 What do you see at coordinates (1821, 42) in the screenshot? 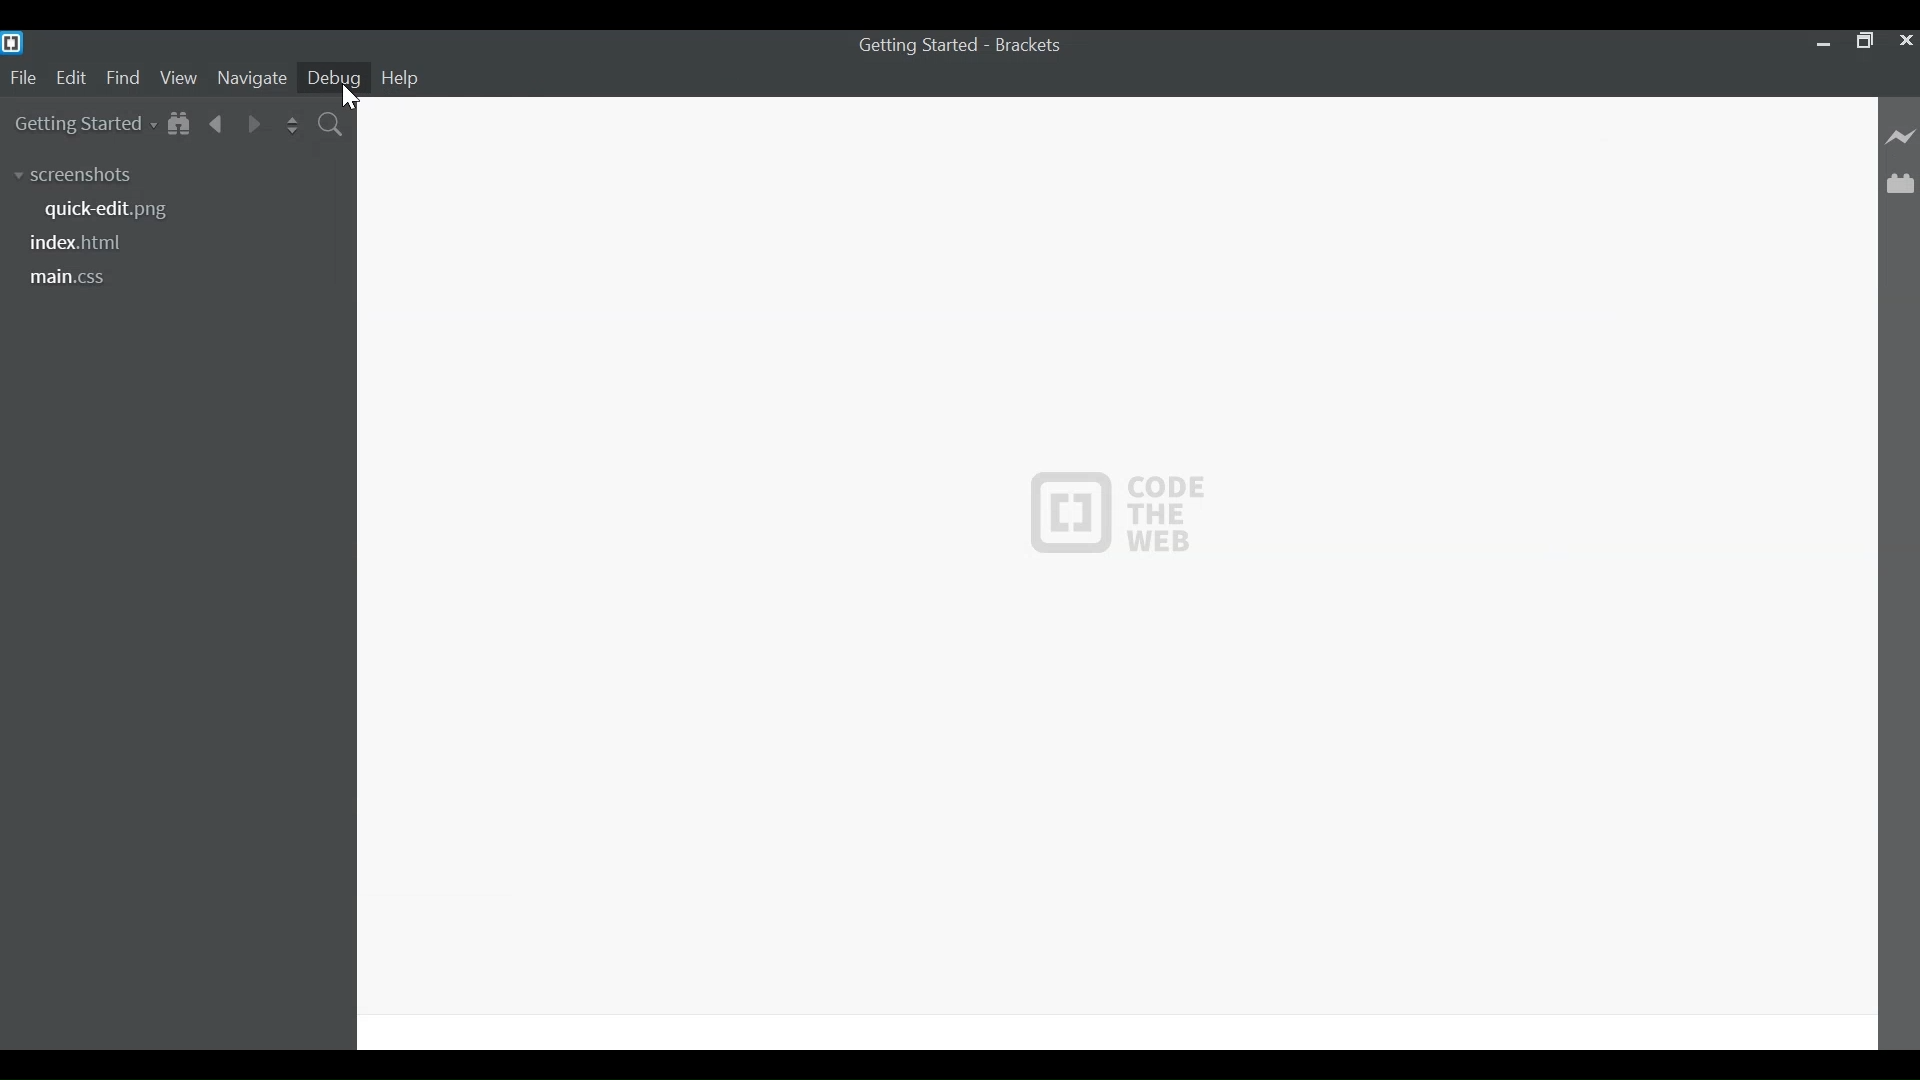
I see `minimize` at bounding box center [1821, 42].